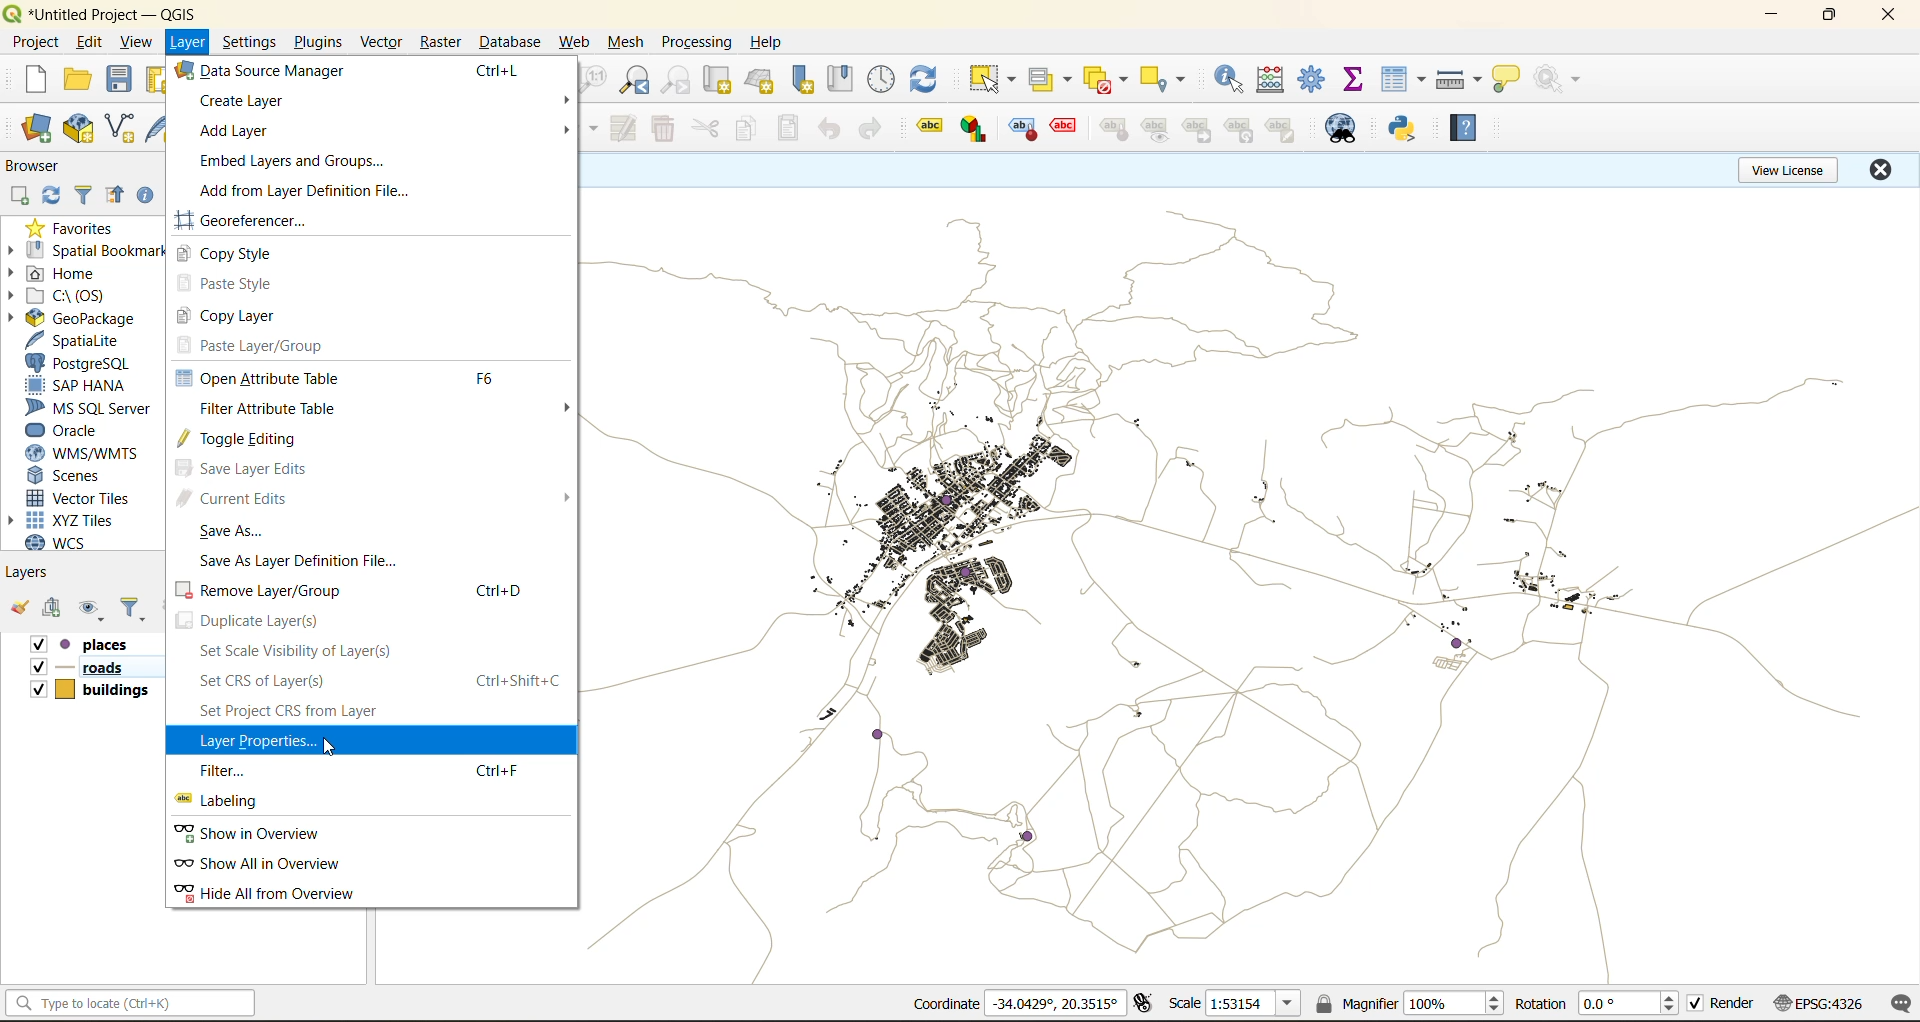 The height and width of the screenshot is (1022, 1920). What do you see at coordinates (39, 43) in the screenshot?
I see `project` at bounding box center [39, 43].